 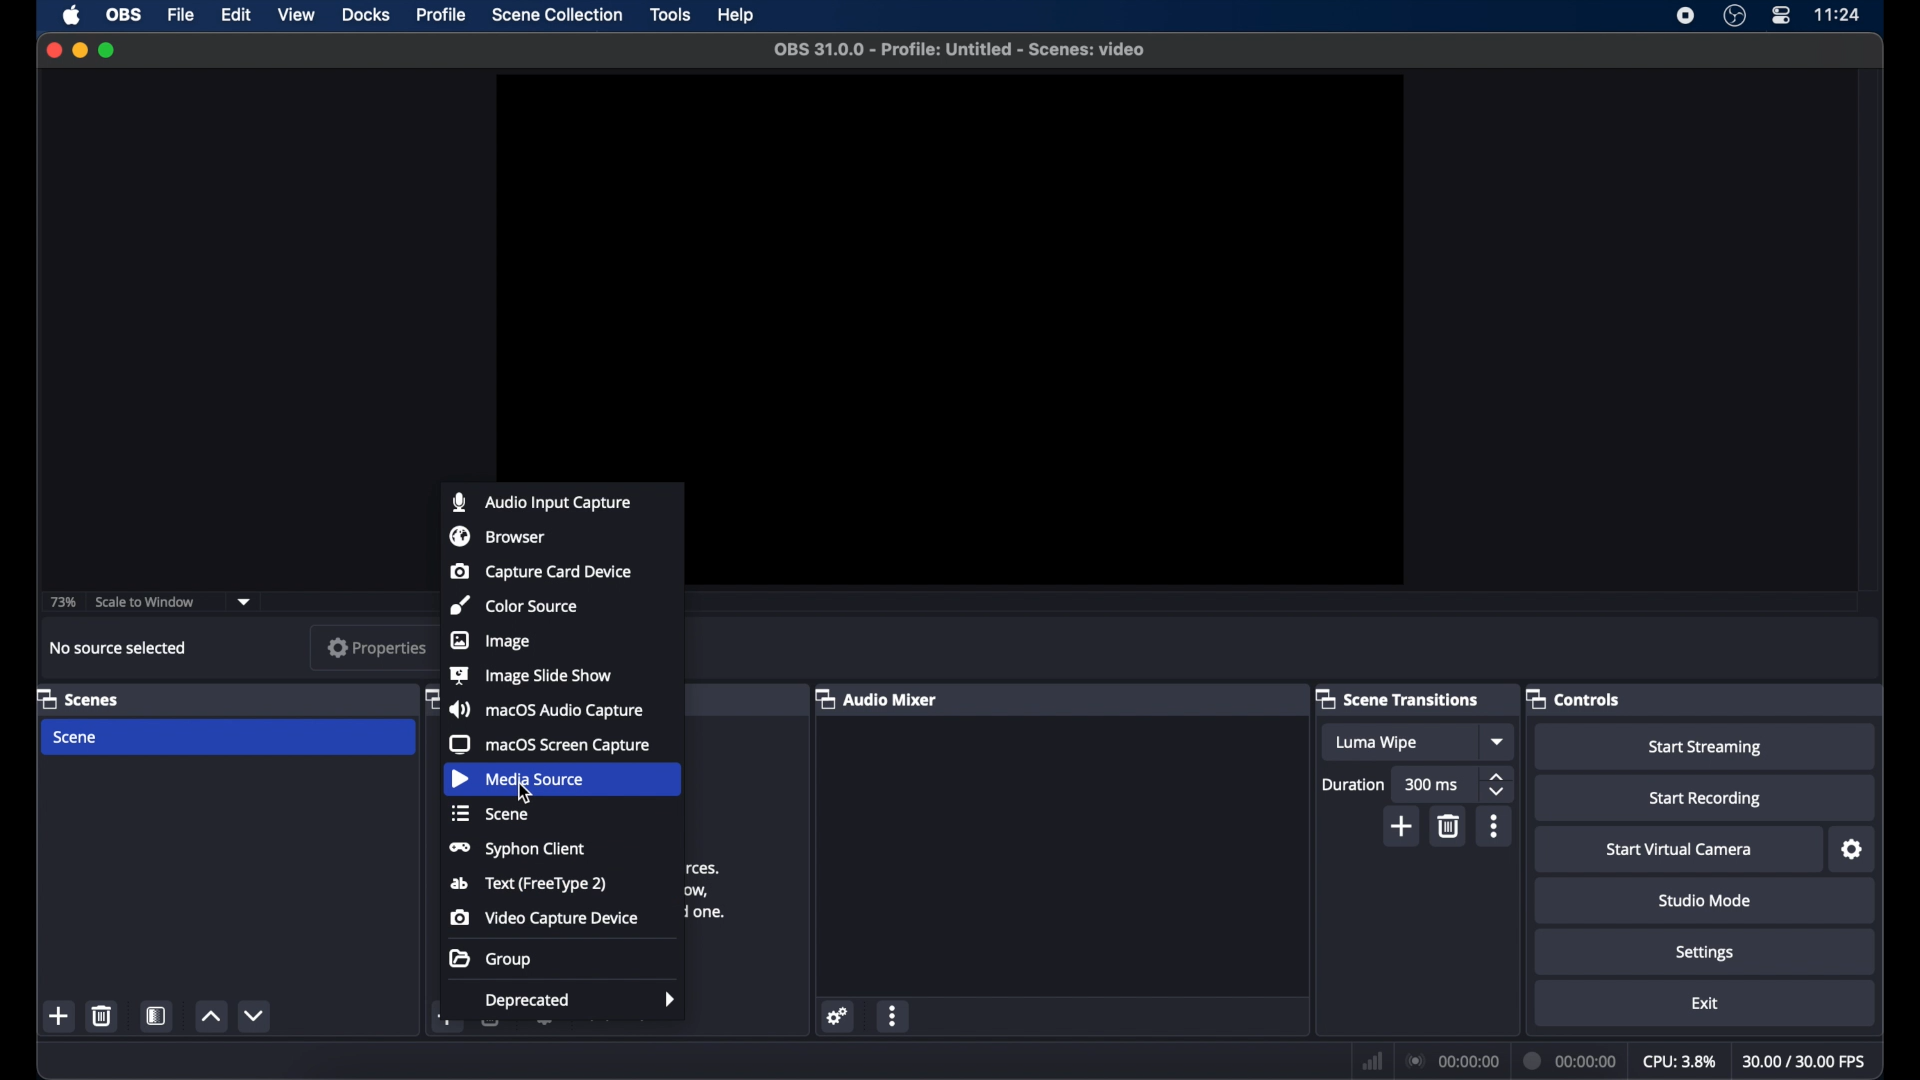 What do you see at coordinates (838, 1016) in the screenshot?
I see `settings` at bounding box center [838, 1016].